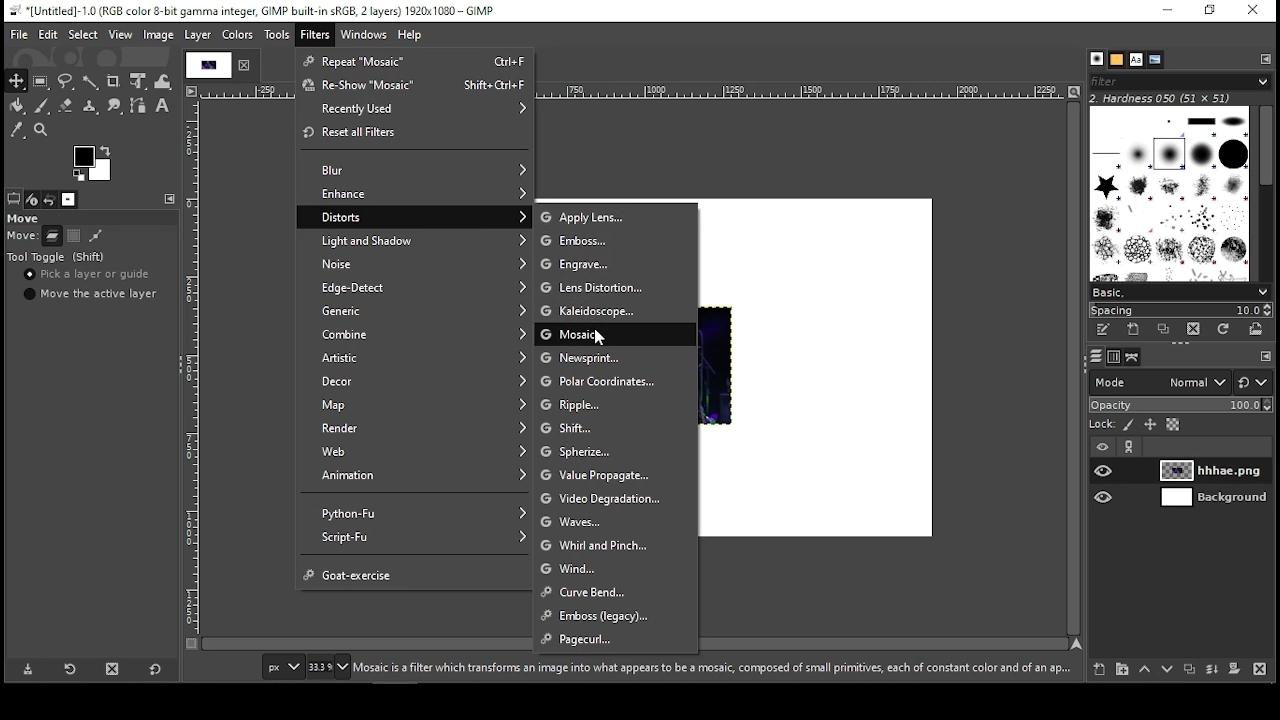 The width and height of the screenshot is (1280, 720). Describe the element at coordinates (114, 82) in the screenshot. I see `crop  tool` at that location.